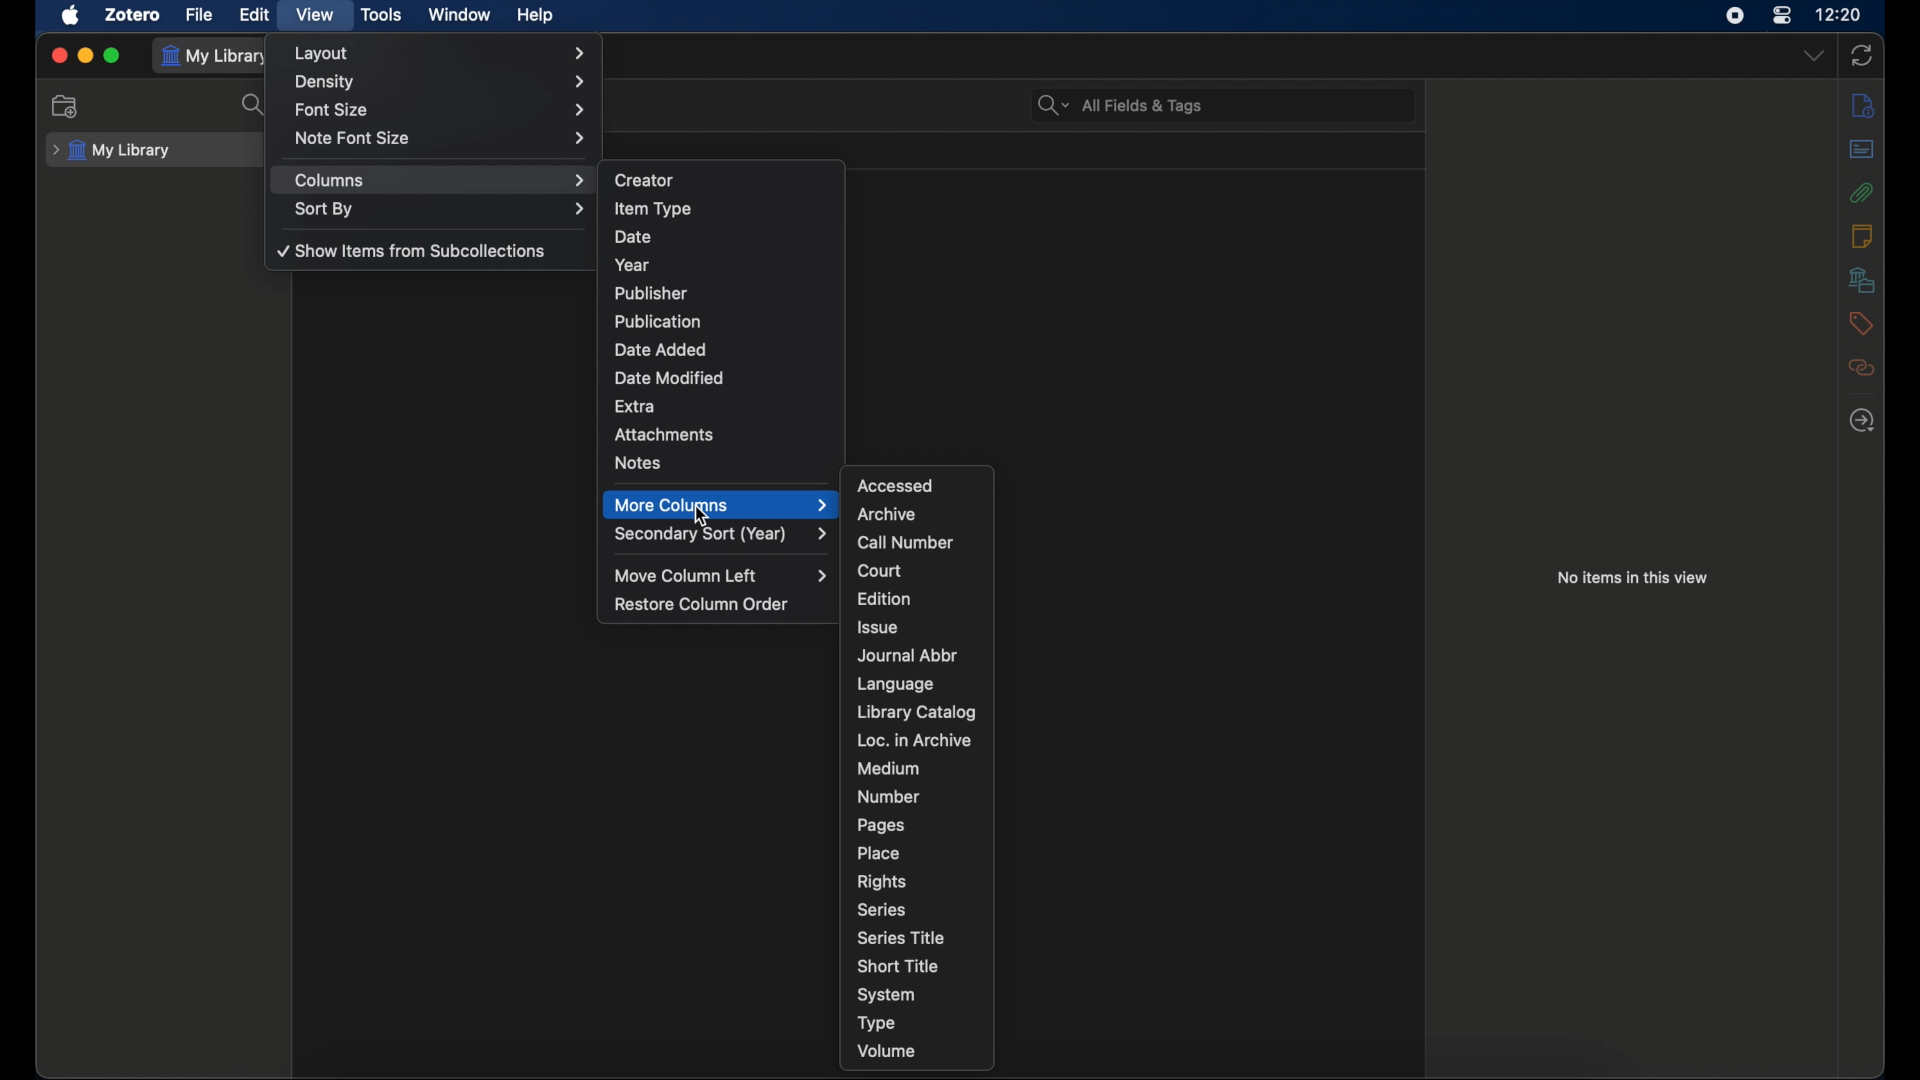 The width and height of the screenshot is (1920, 1080). What do you see at coordinates (1860, 193) in the screenshot?
I see `attachments` at bounding box center [1860, 193].